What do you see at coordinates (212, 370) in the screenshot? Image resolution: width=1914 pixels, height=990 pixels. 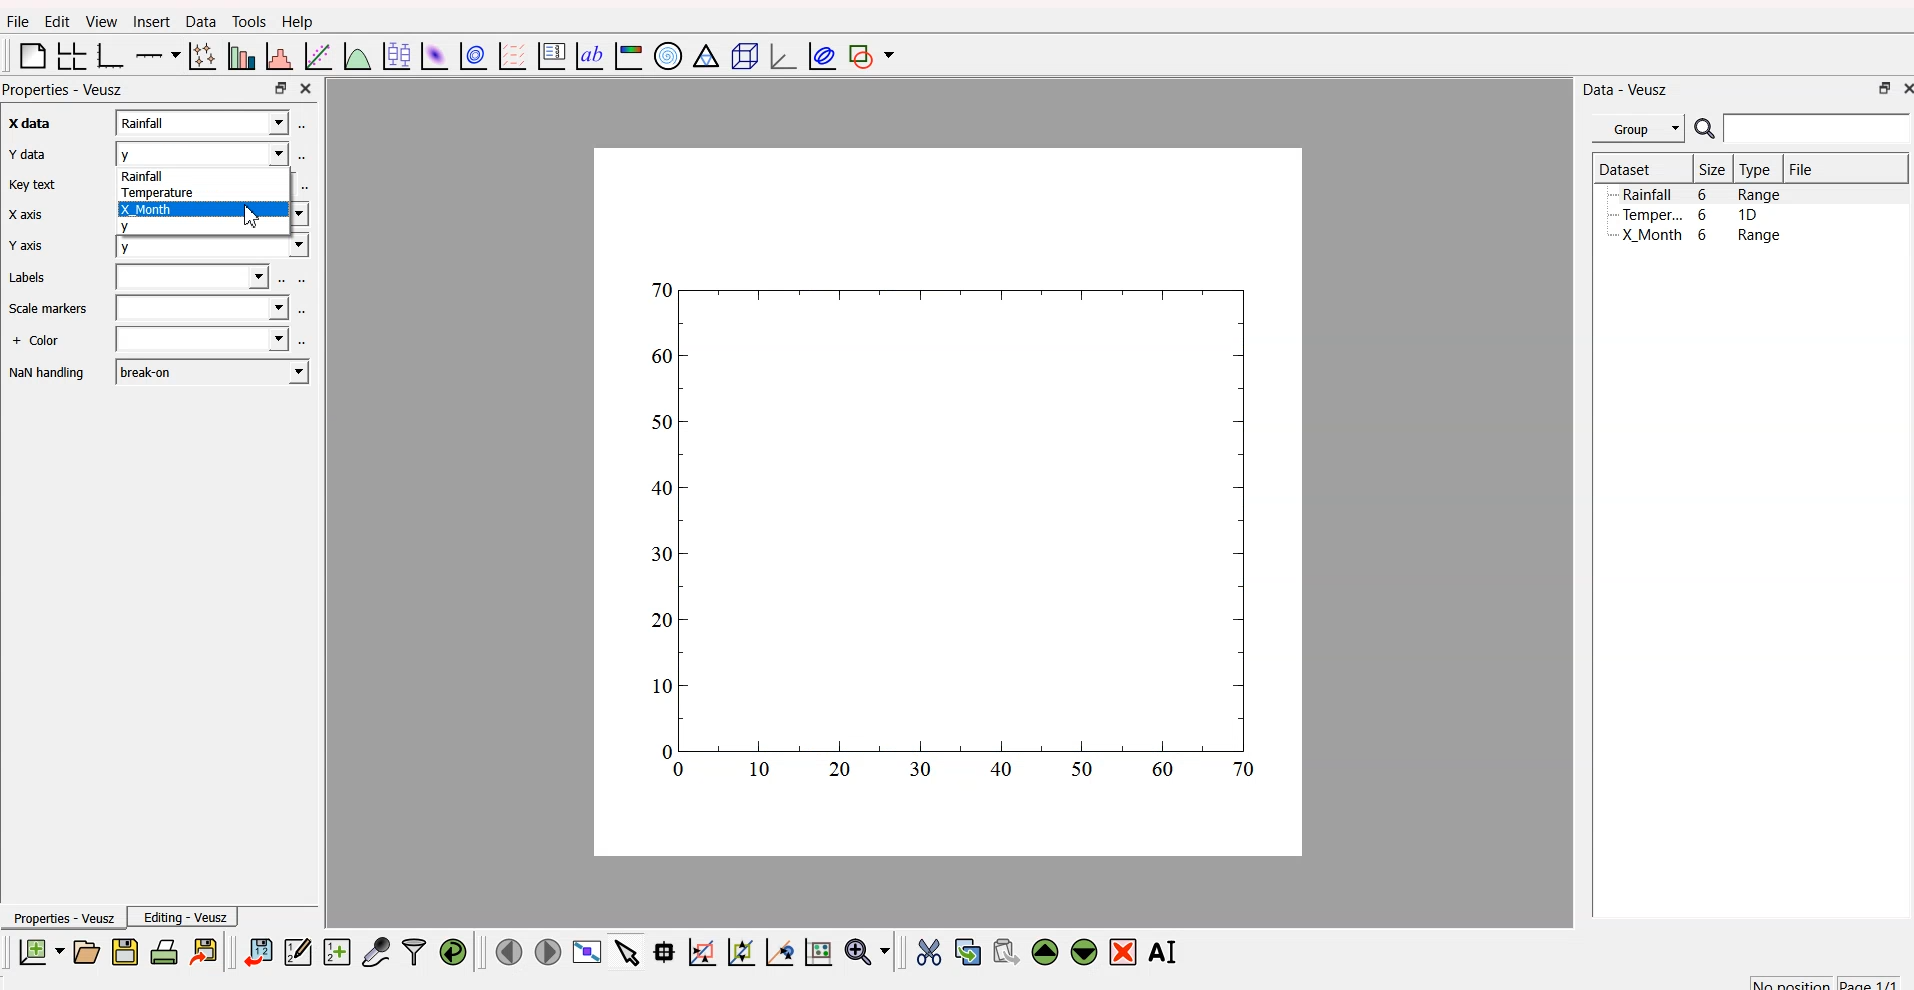 I see `break-on` at bounding box center [212, 370].